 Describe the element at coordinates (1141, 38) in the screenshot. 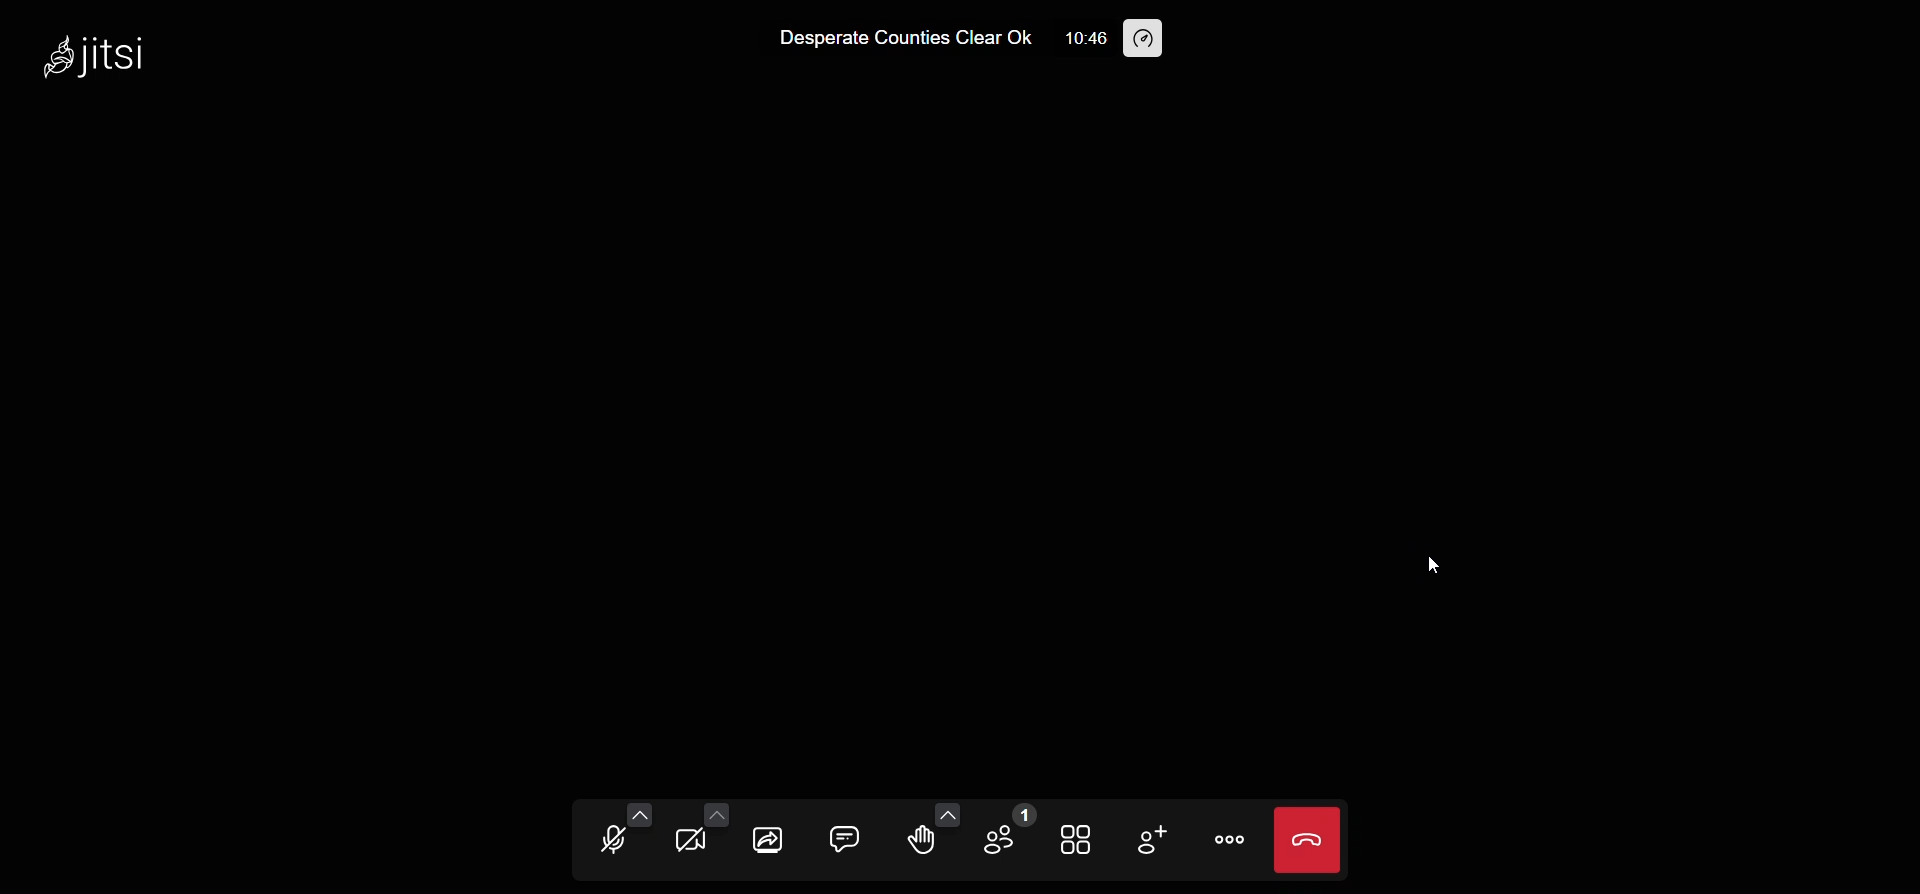

I see `performance setting` at that location.